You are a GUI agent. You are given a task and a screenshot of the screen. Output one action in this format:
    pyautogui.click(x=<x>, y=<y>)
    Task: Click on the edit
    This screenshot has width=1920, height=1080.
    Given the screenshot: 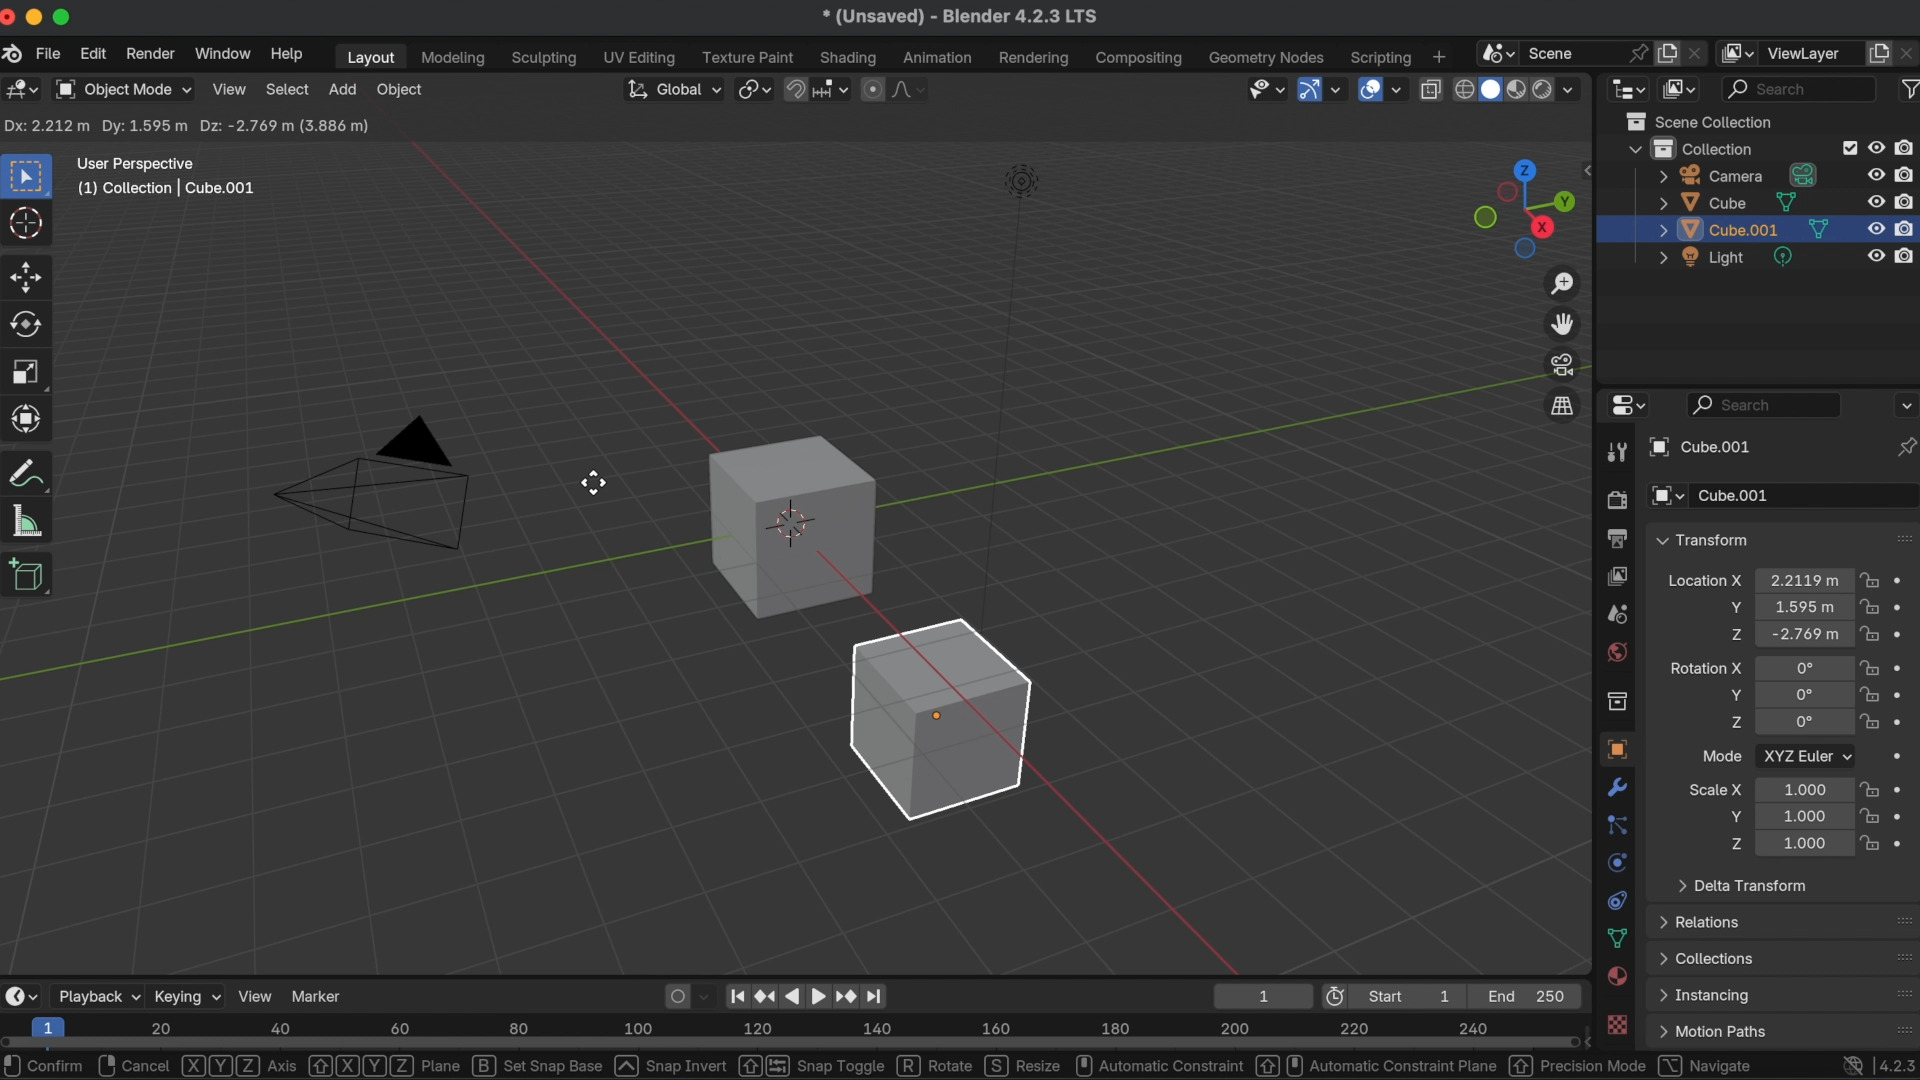 What is the action you would take?
    pyautogui.click(x=94, y=56)
    